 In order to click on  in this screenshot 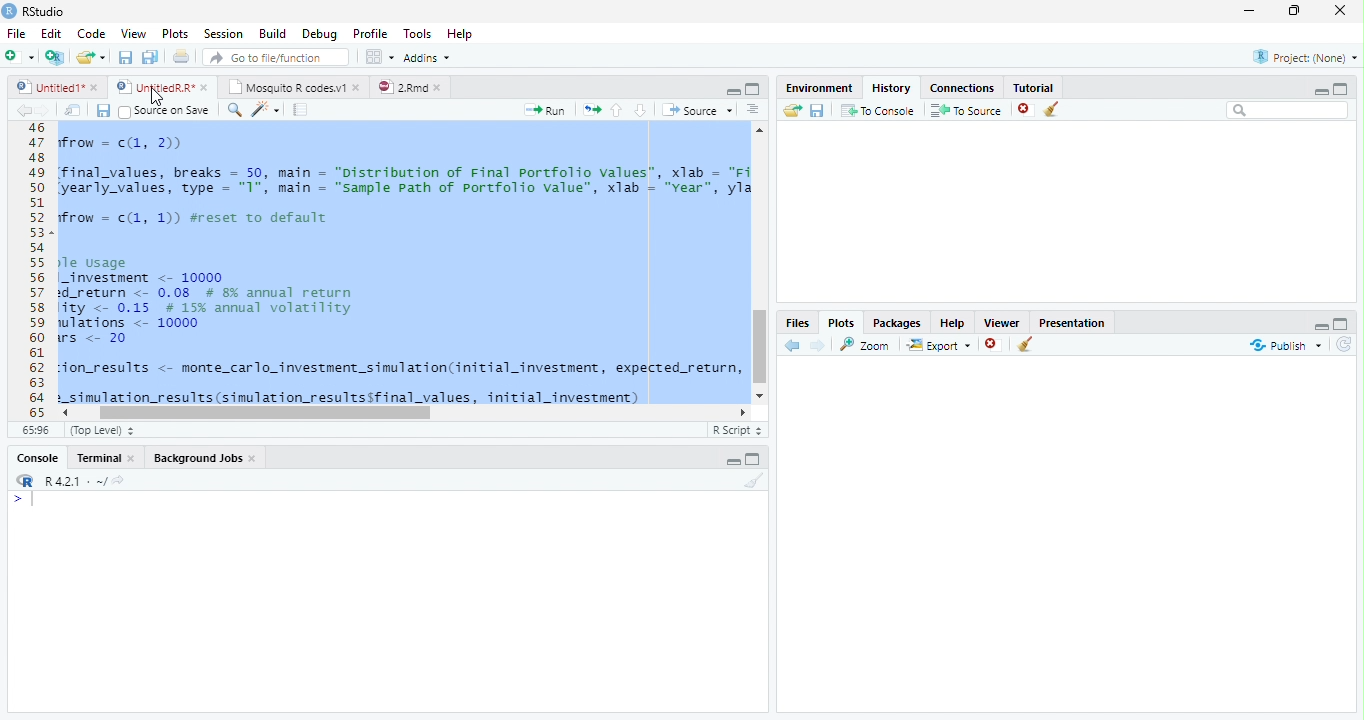, I will do `click(732, 89)`.